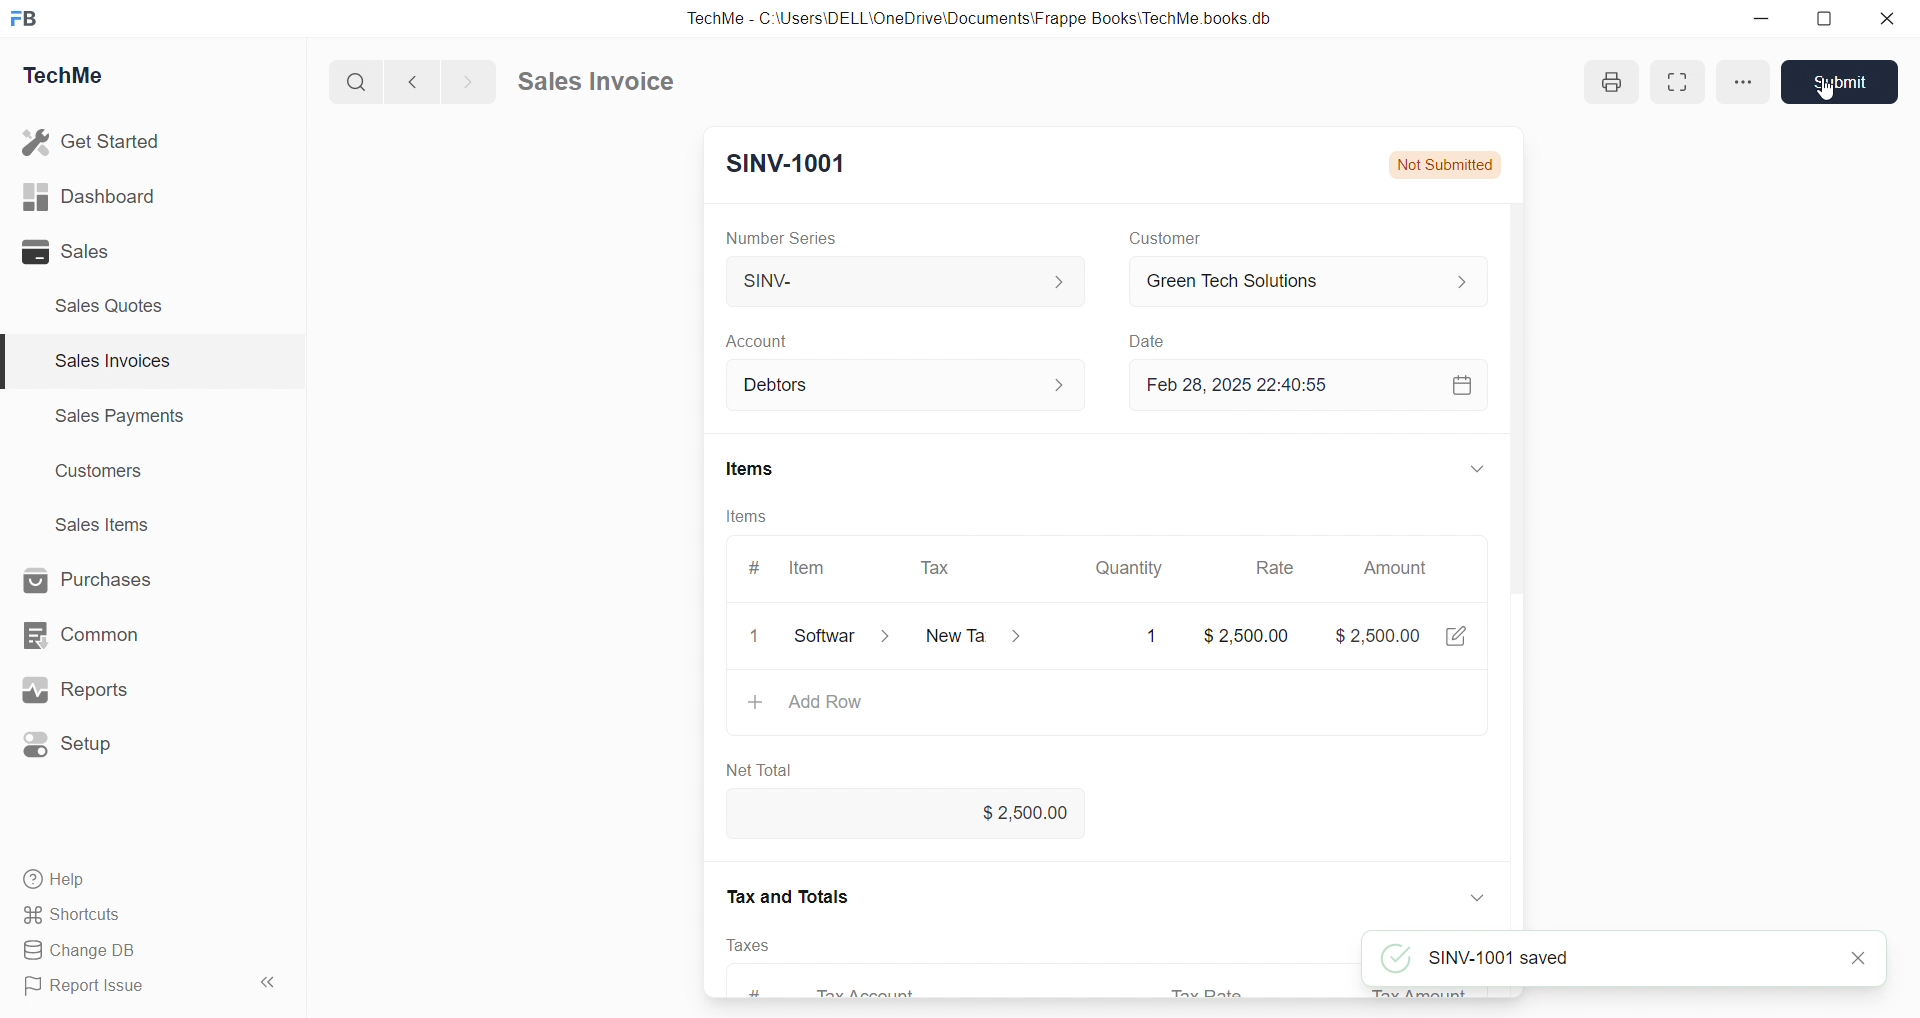 This screenshot has height=1018, width=1920. Describe the element at coordinates (353, 83) in the screenshot. I see `search` at that location.